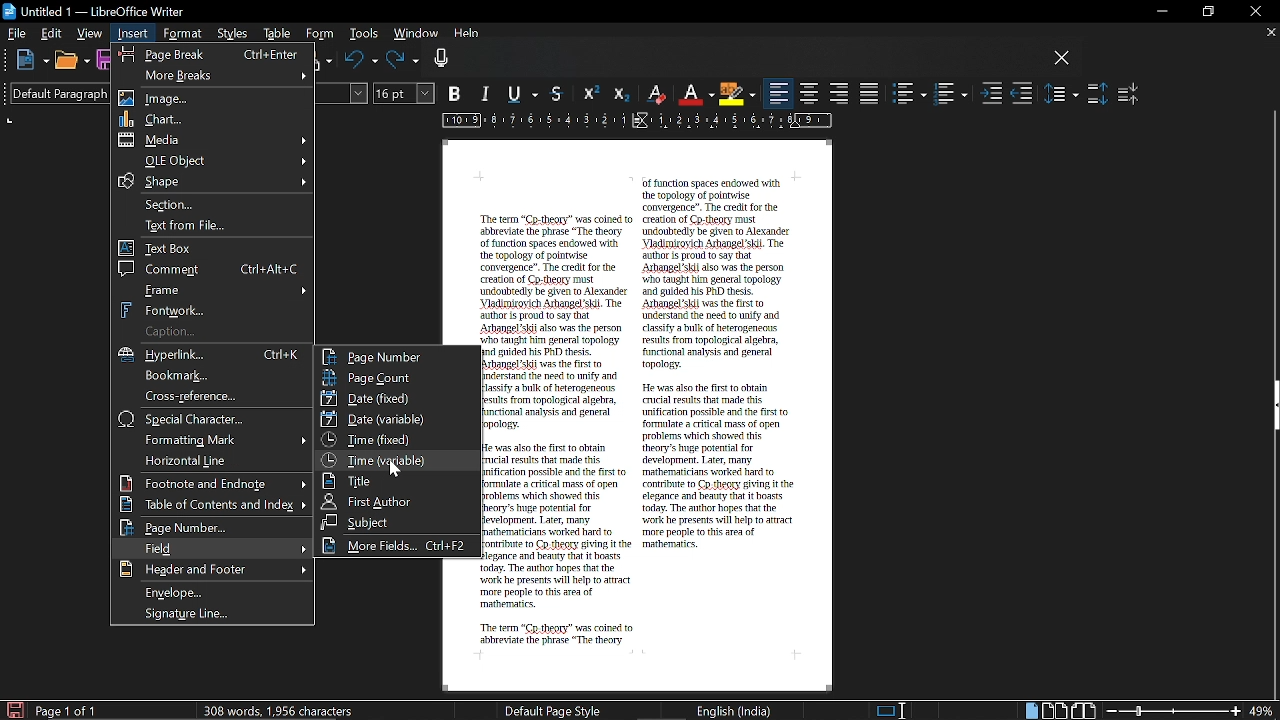 Image resolution: width=1280 pixels, height=720 pixels. What do you see at coordinates (214, 376) in the screenshot?
I see `bookmark` at bounding box center [214, 376].